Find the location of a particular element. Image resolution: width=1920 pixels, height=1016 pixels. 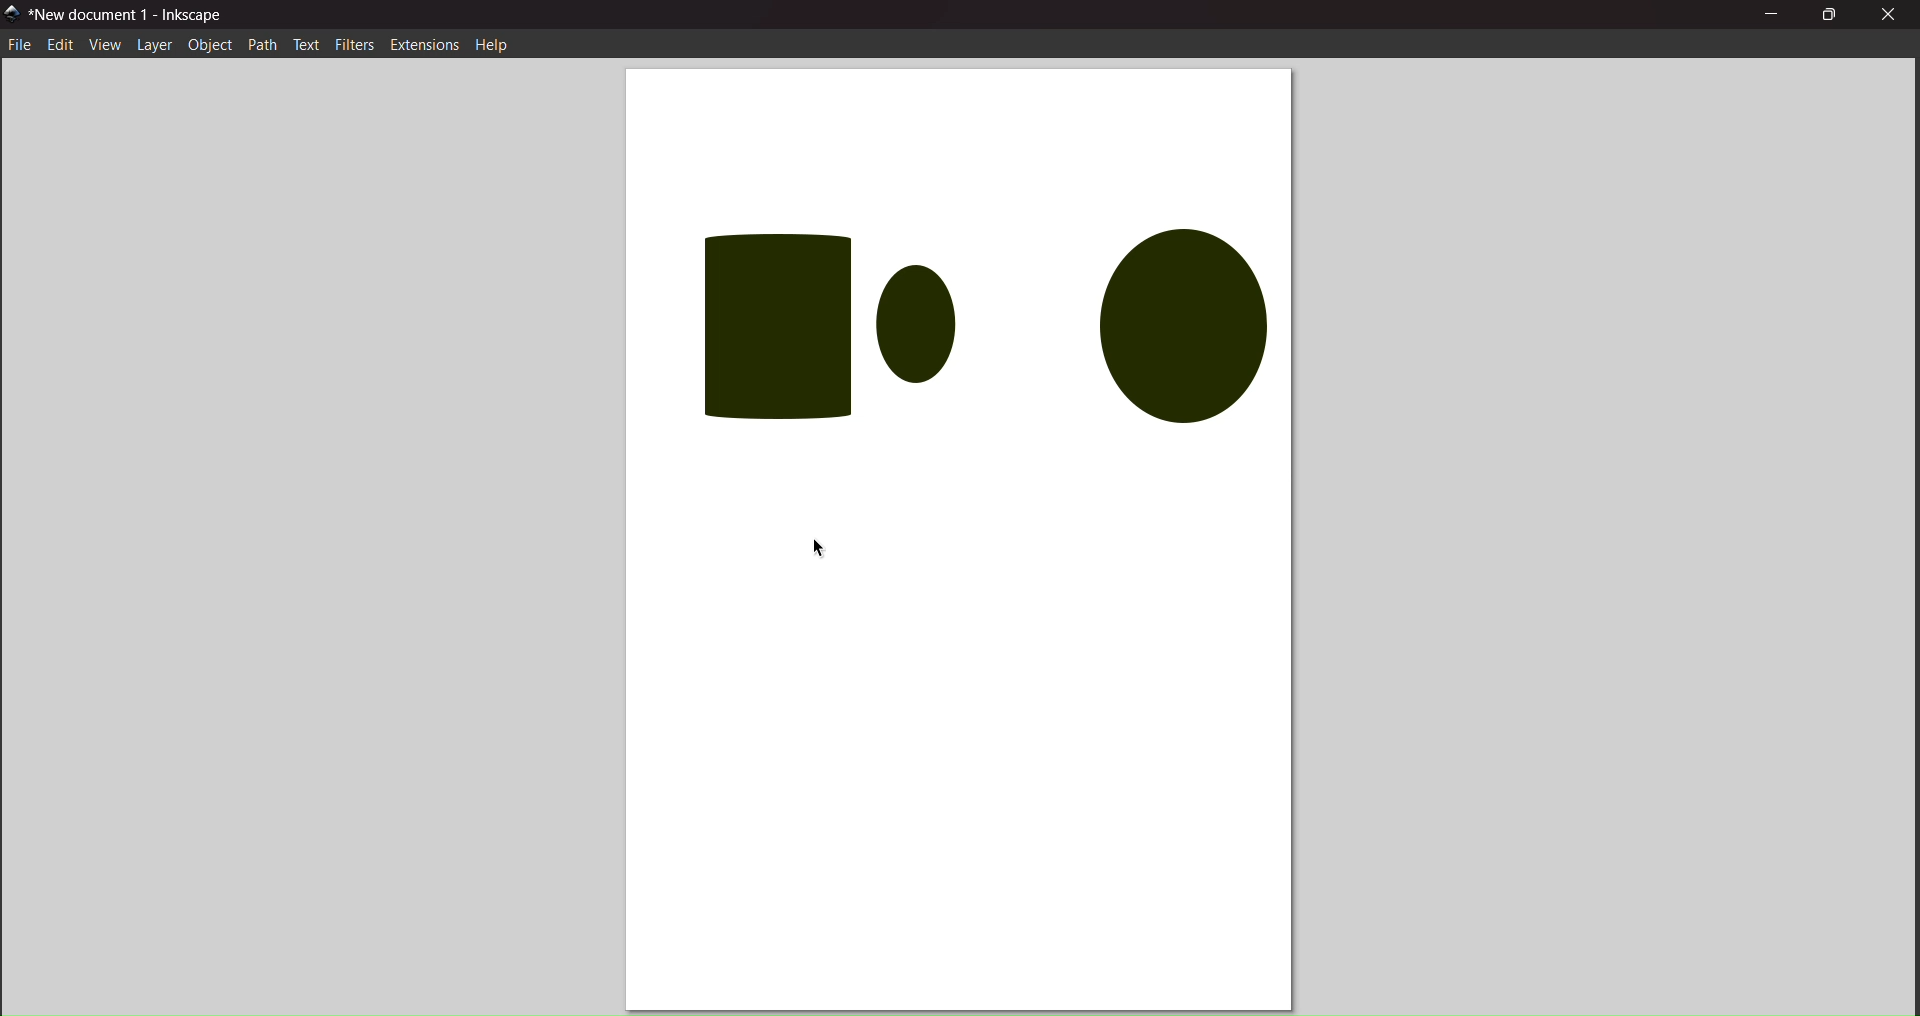

extension is located at coordinates (424, 44).